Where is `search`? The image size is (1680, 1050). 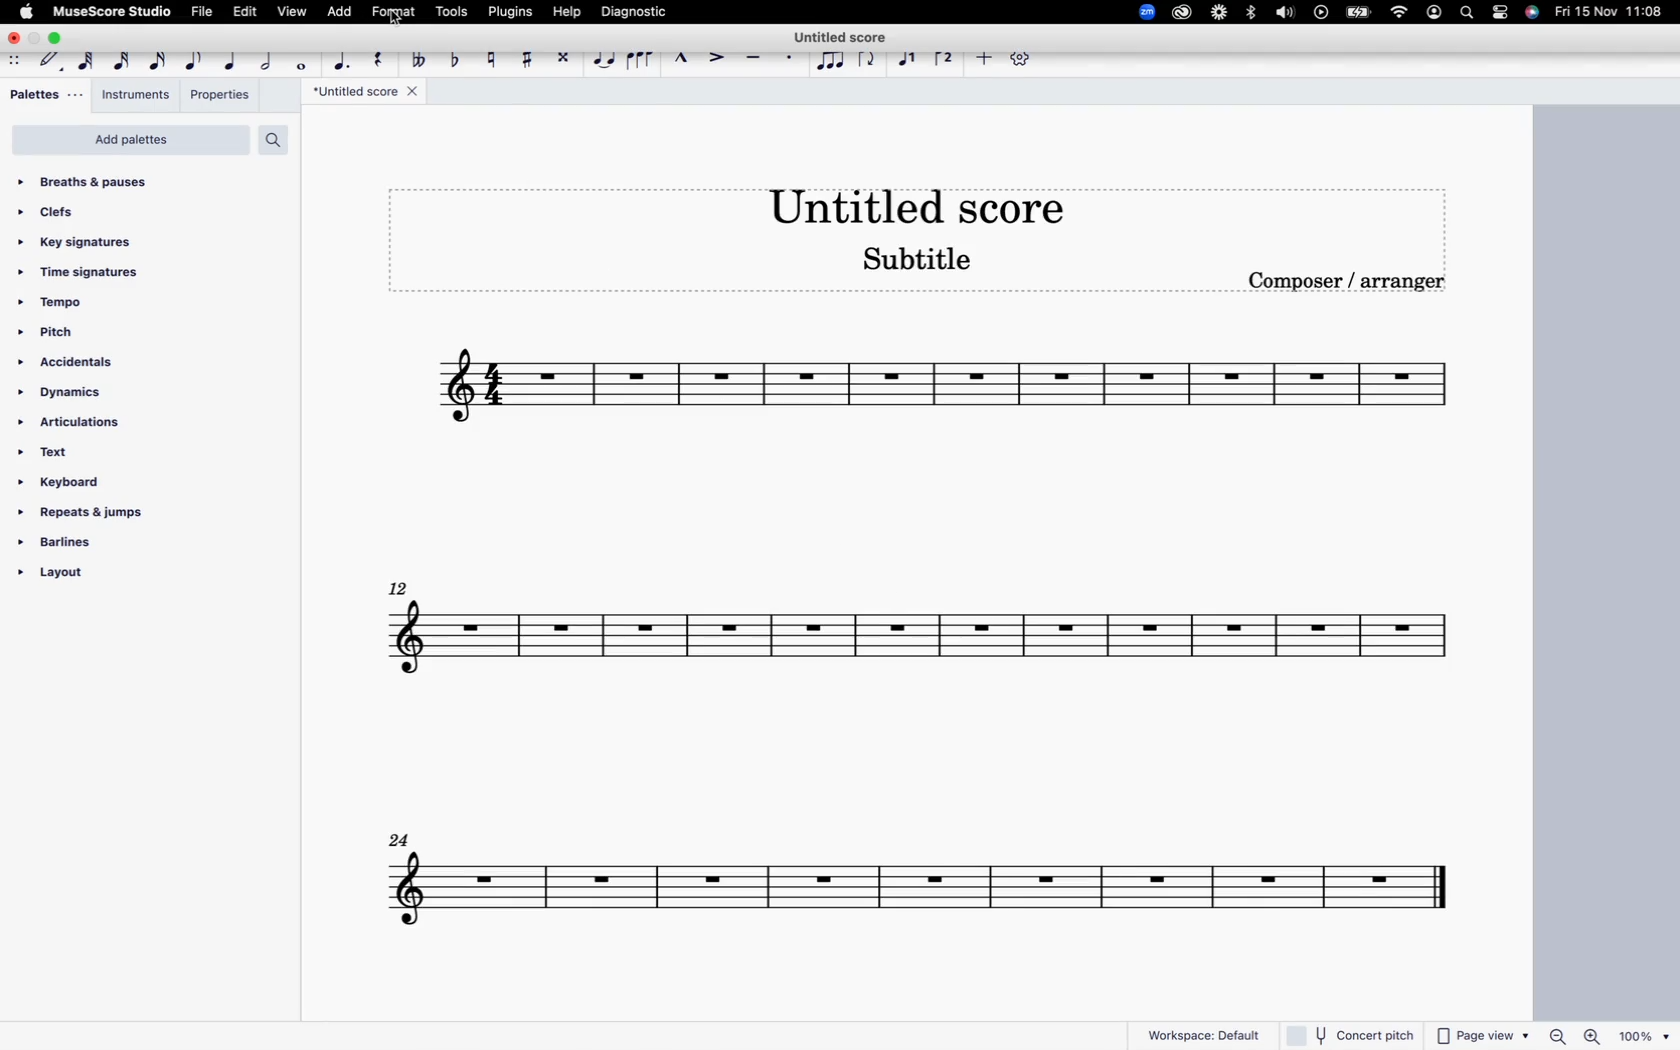
search is located at coordinates (275, 140).